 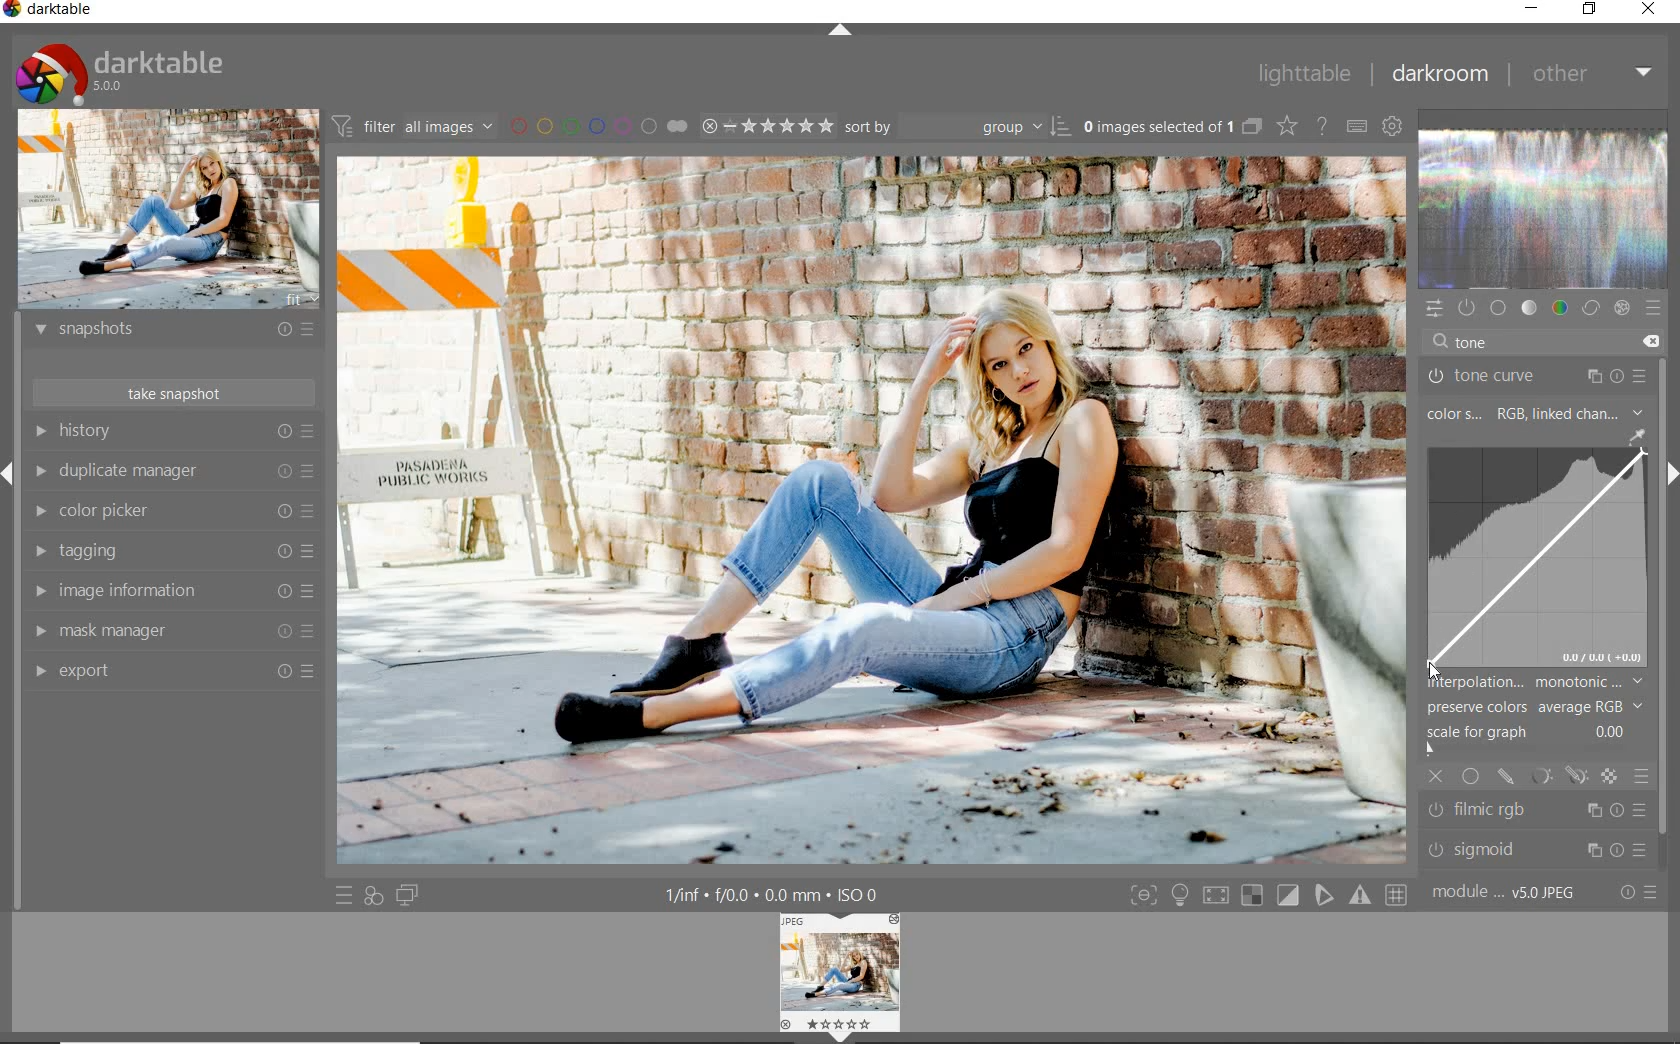 What do you see at coordinates (172, 591) in the screenshot?
I see `image information` at bounding box center [172, 591].